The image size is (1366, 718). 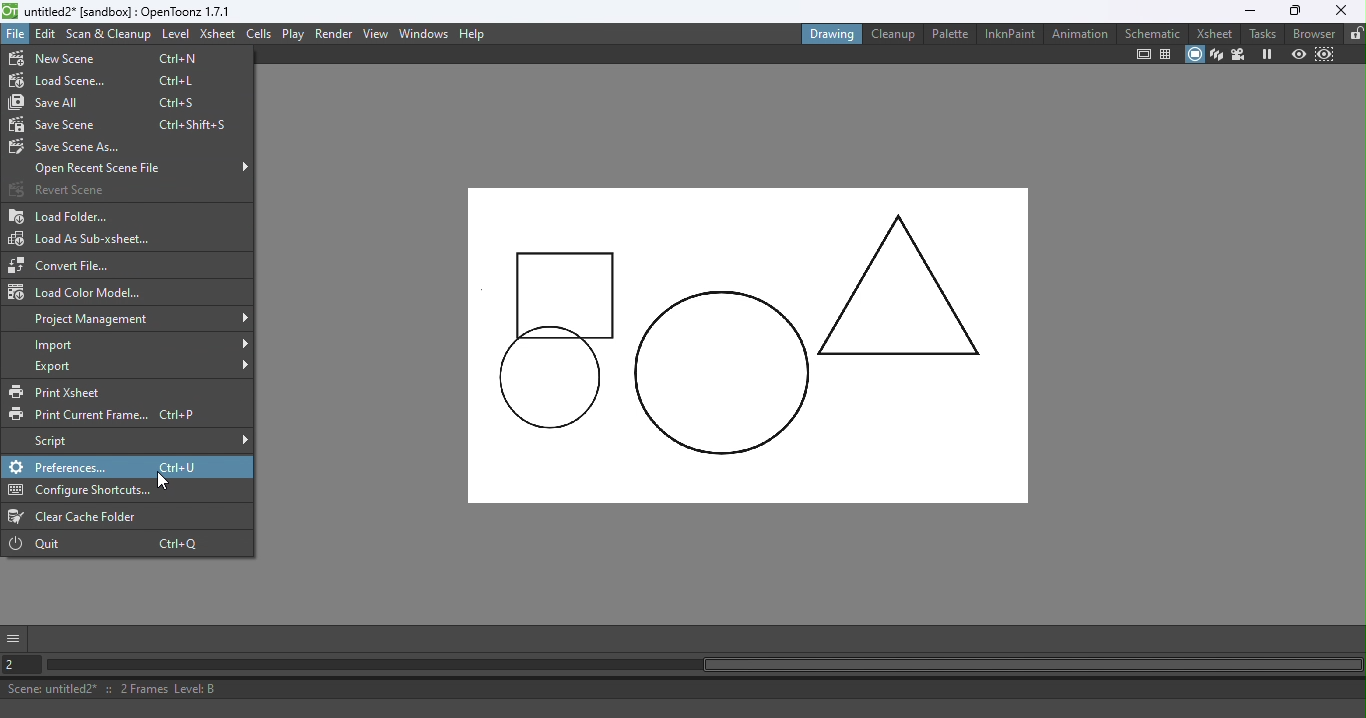 What do you see at coordinates (140, 442) in the screenshot?
I see `Script` at bounding box center [140, 442].